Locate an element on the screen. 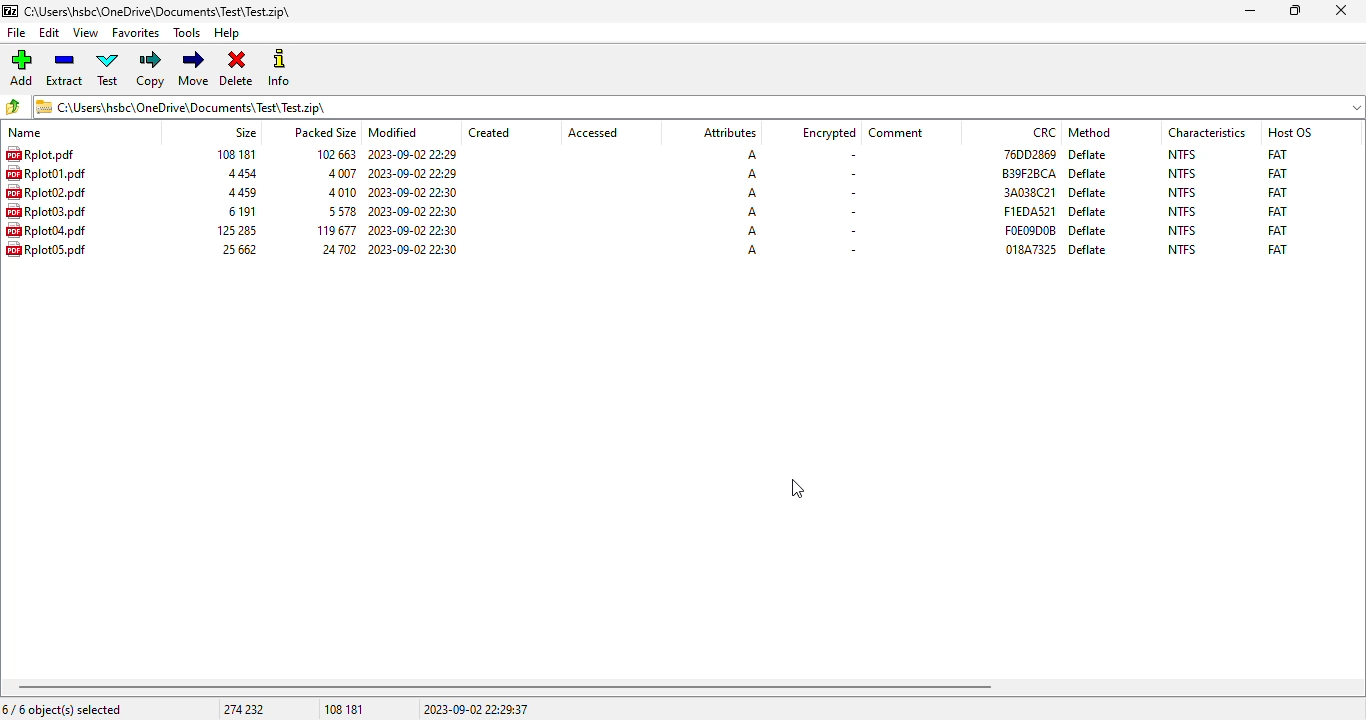 This screenshot has width=1366, height=720. size is located at coordinates (234, 230).